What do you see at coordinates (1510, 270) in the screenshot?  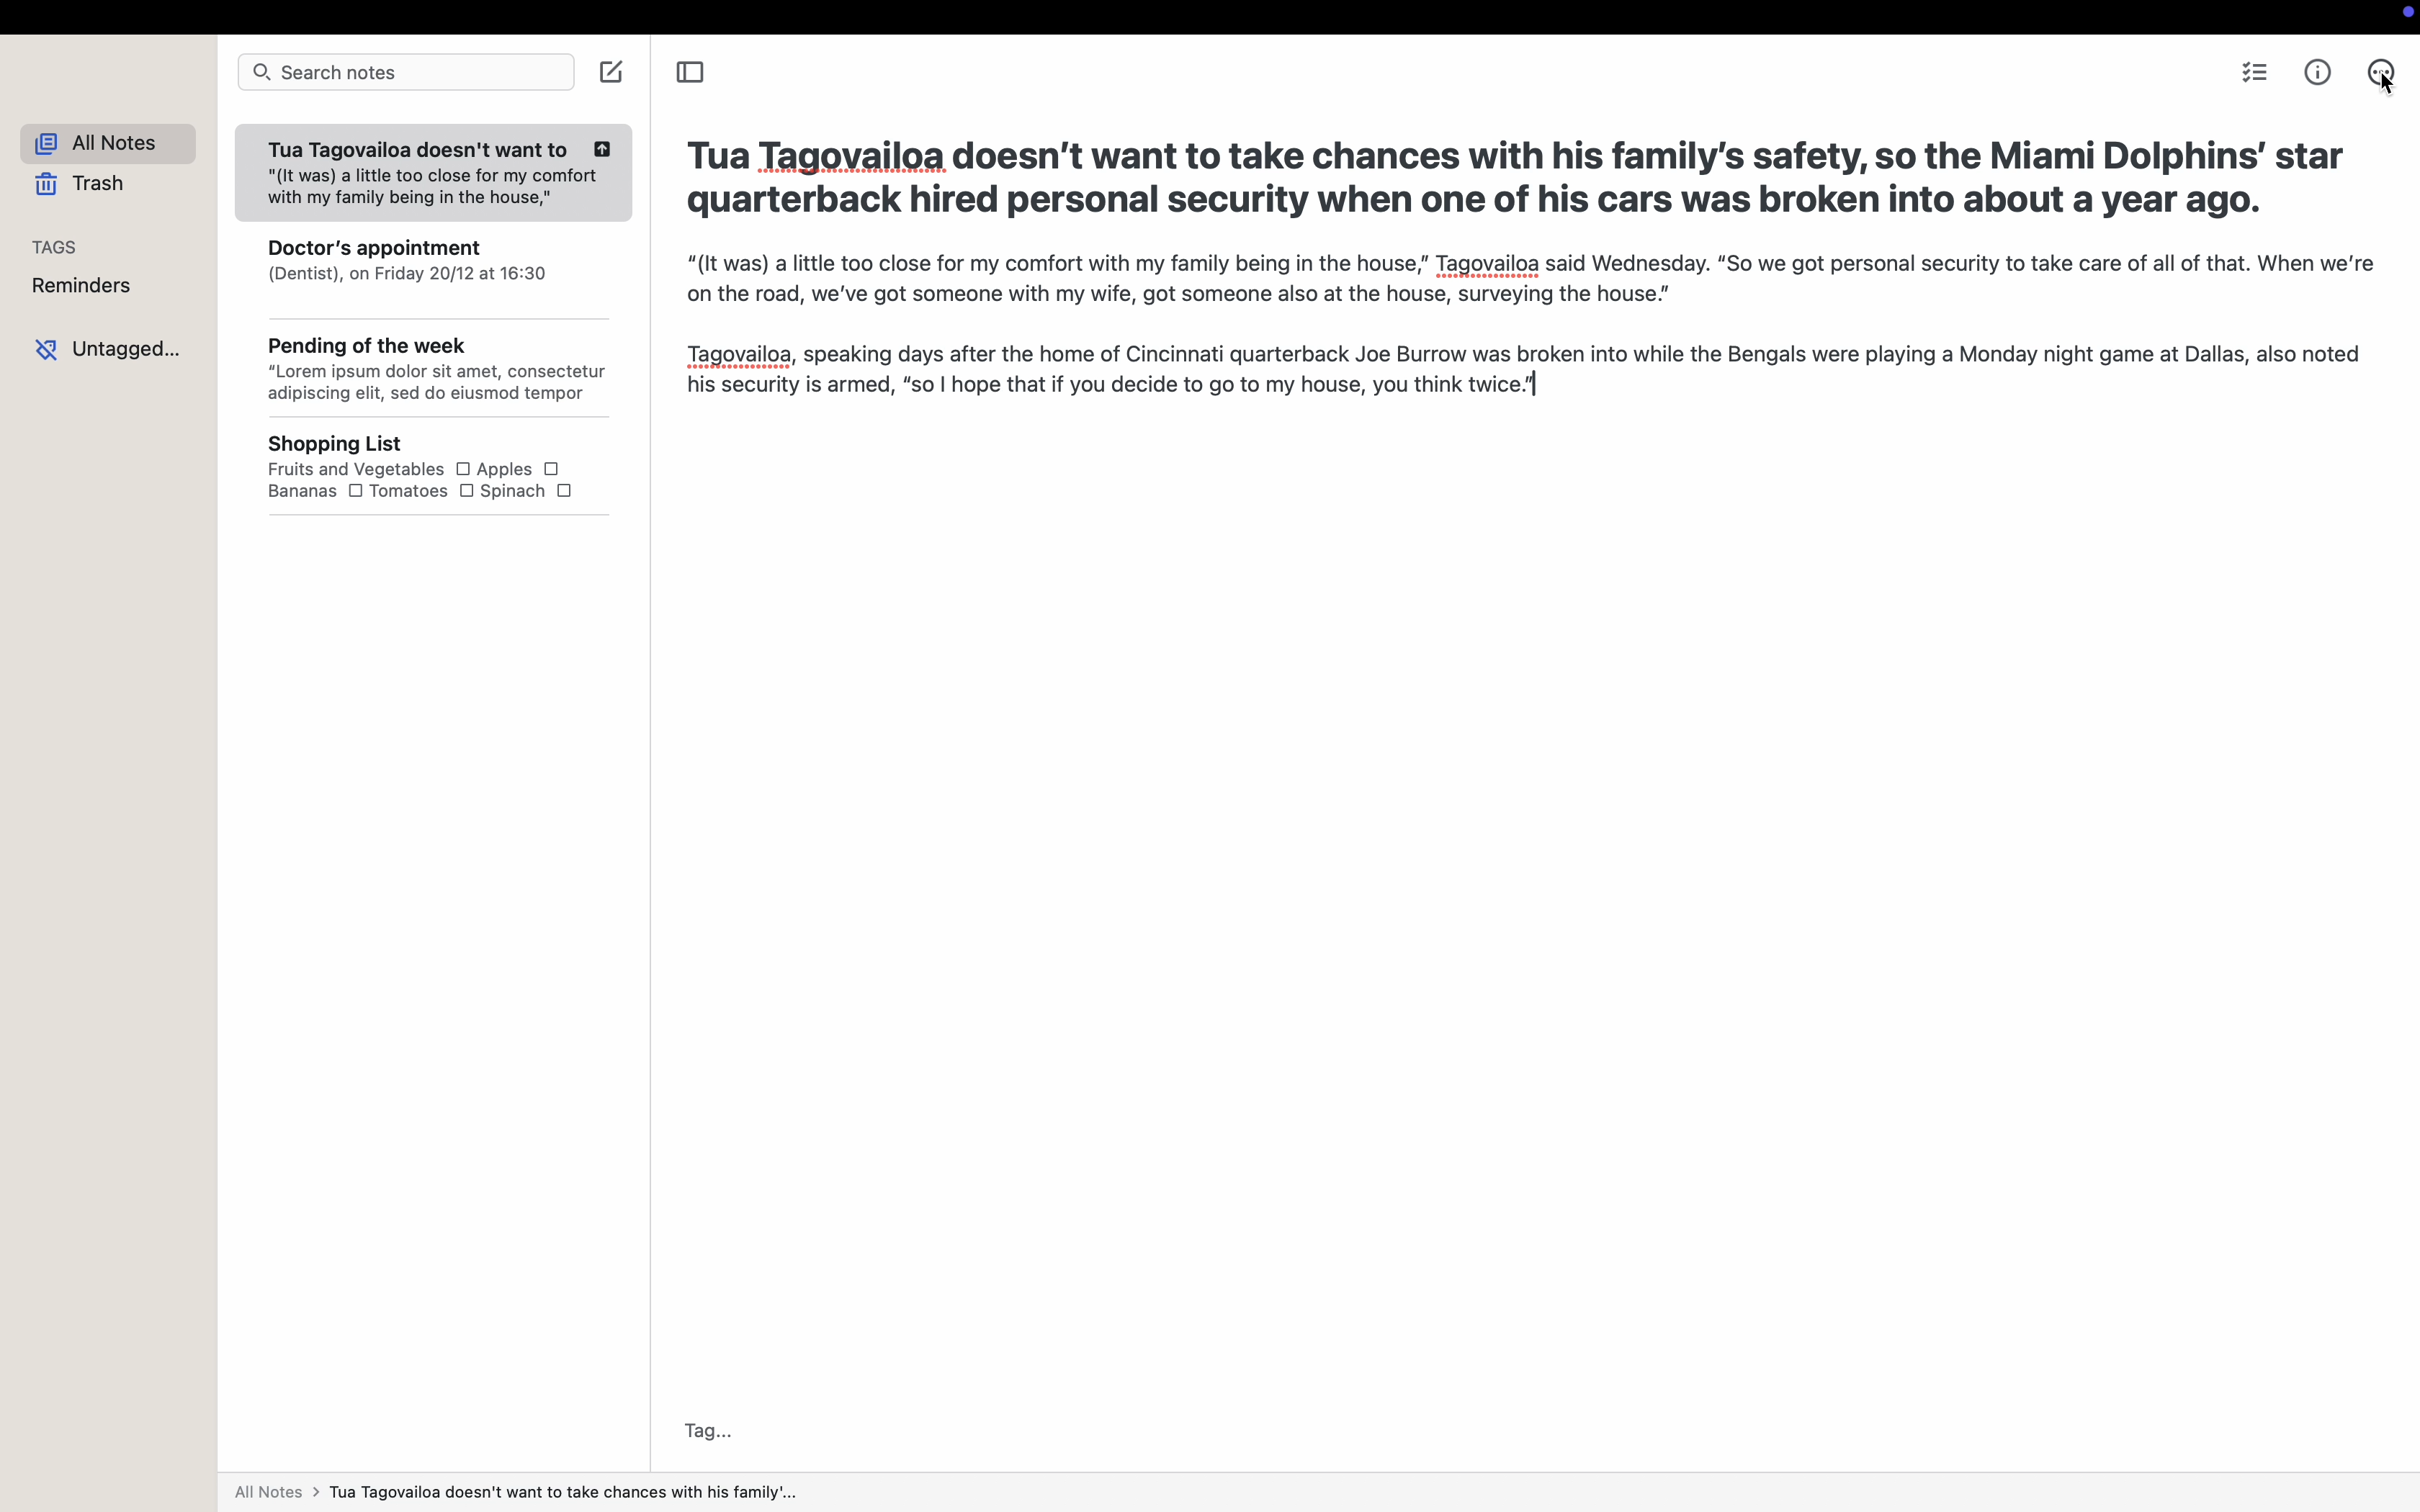 I see `Tua Tagovailoa doesn’t want to take chances with his family's safety, so the Miami Dolphins’ star
quarterback hired personal security when one of his cars was broken into about a year ago.

"(It was) a little too close for my comfort with my family being in the house,” Tagovailoa said Wednesday. “So we got personal security to take care of all of that. When we're
on the road, we've got someone with my wife, got someone also at the house, surveying the house.”

Tagovailoa, speaking days after the home of Cincinnati quarterback Joe Burrow was broken into while the Bengals were playing a Monday night game at Dallas, also noted
his security is armed, “so | hope that if you decide to go to my house, you think twice]` at bounding box center [1510, 270].